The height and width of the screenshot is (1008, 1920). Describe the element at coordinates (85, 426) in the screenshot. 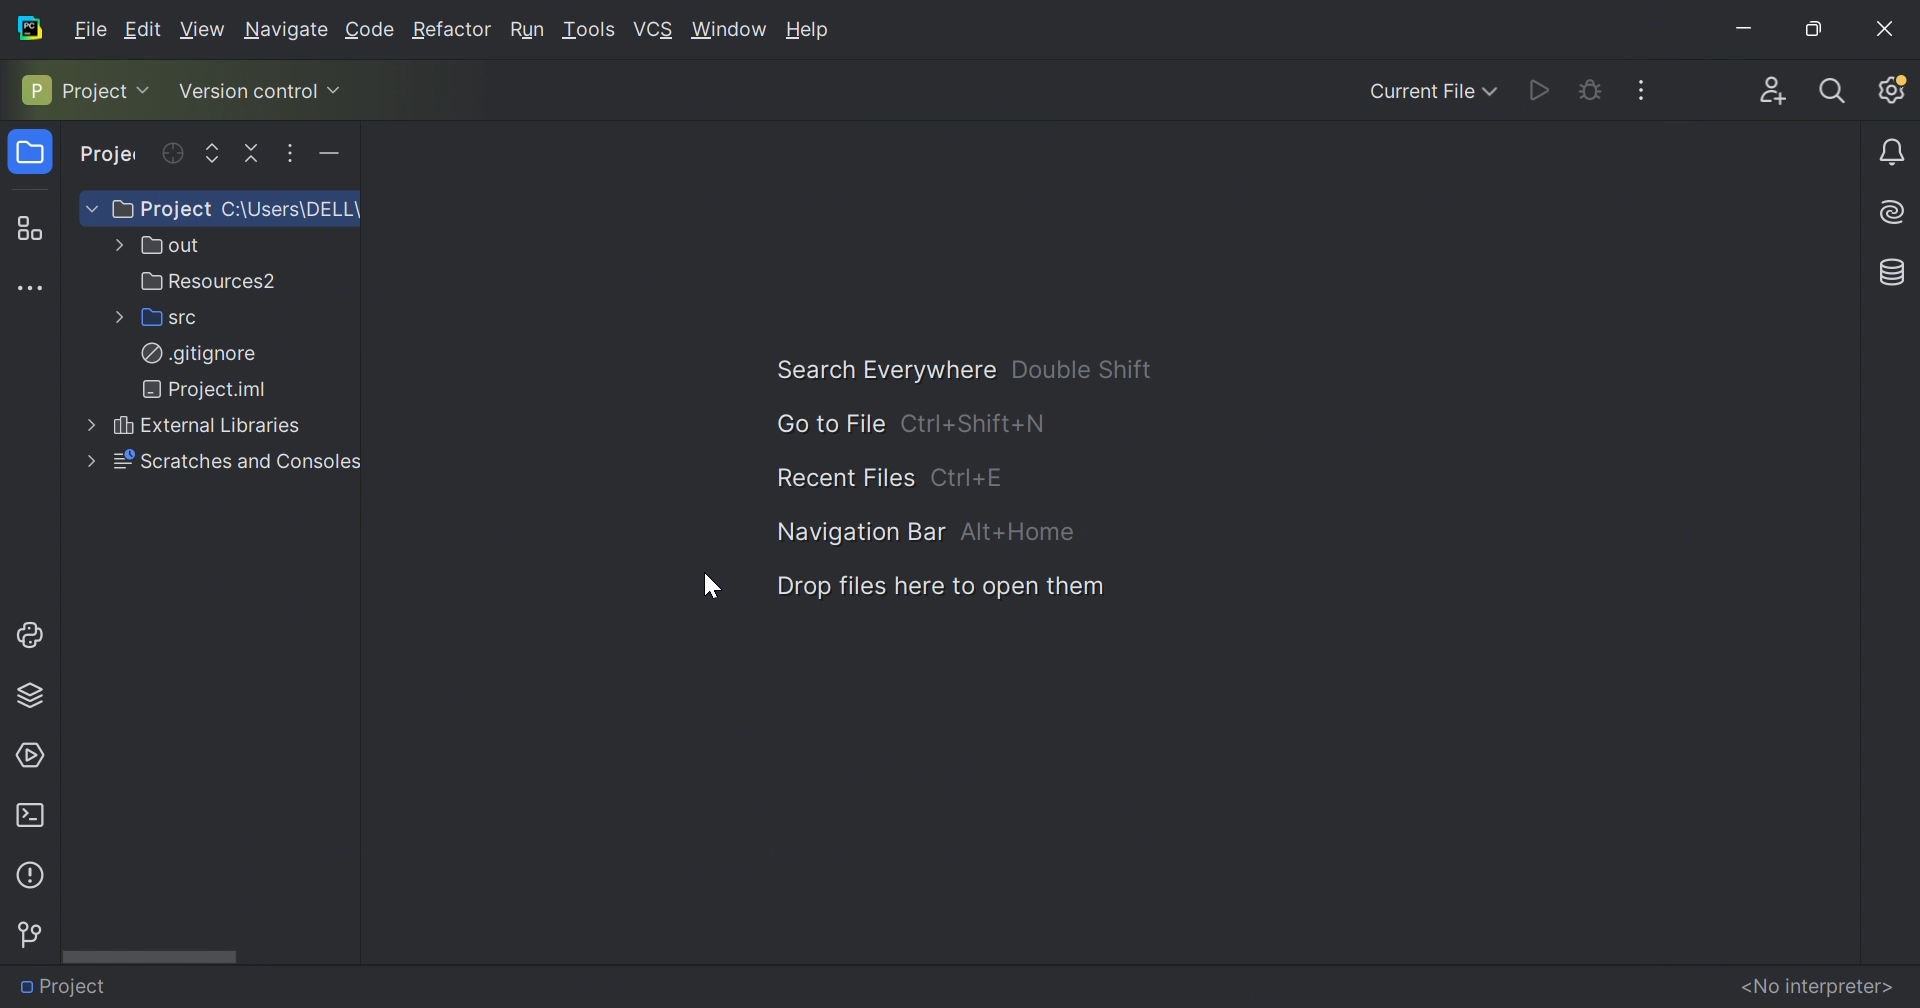

I see `More` at that location.